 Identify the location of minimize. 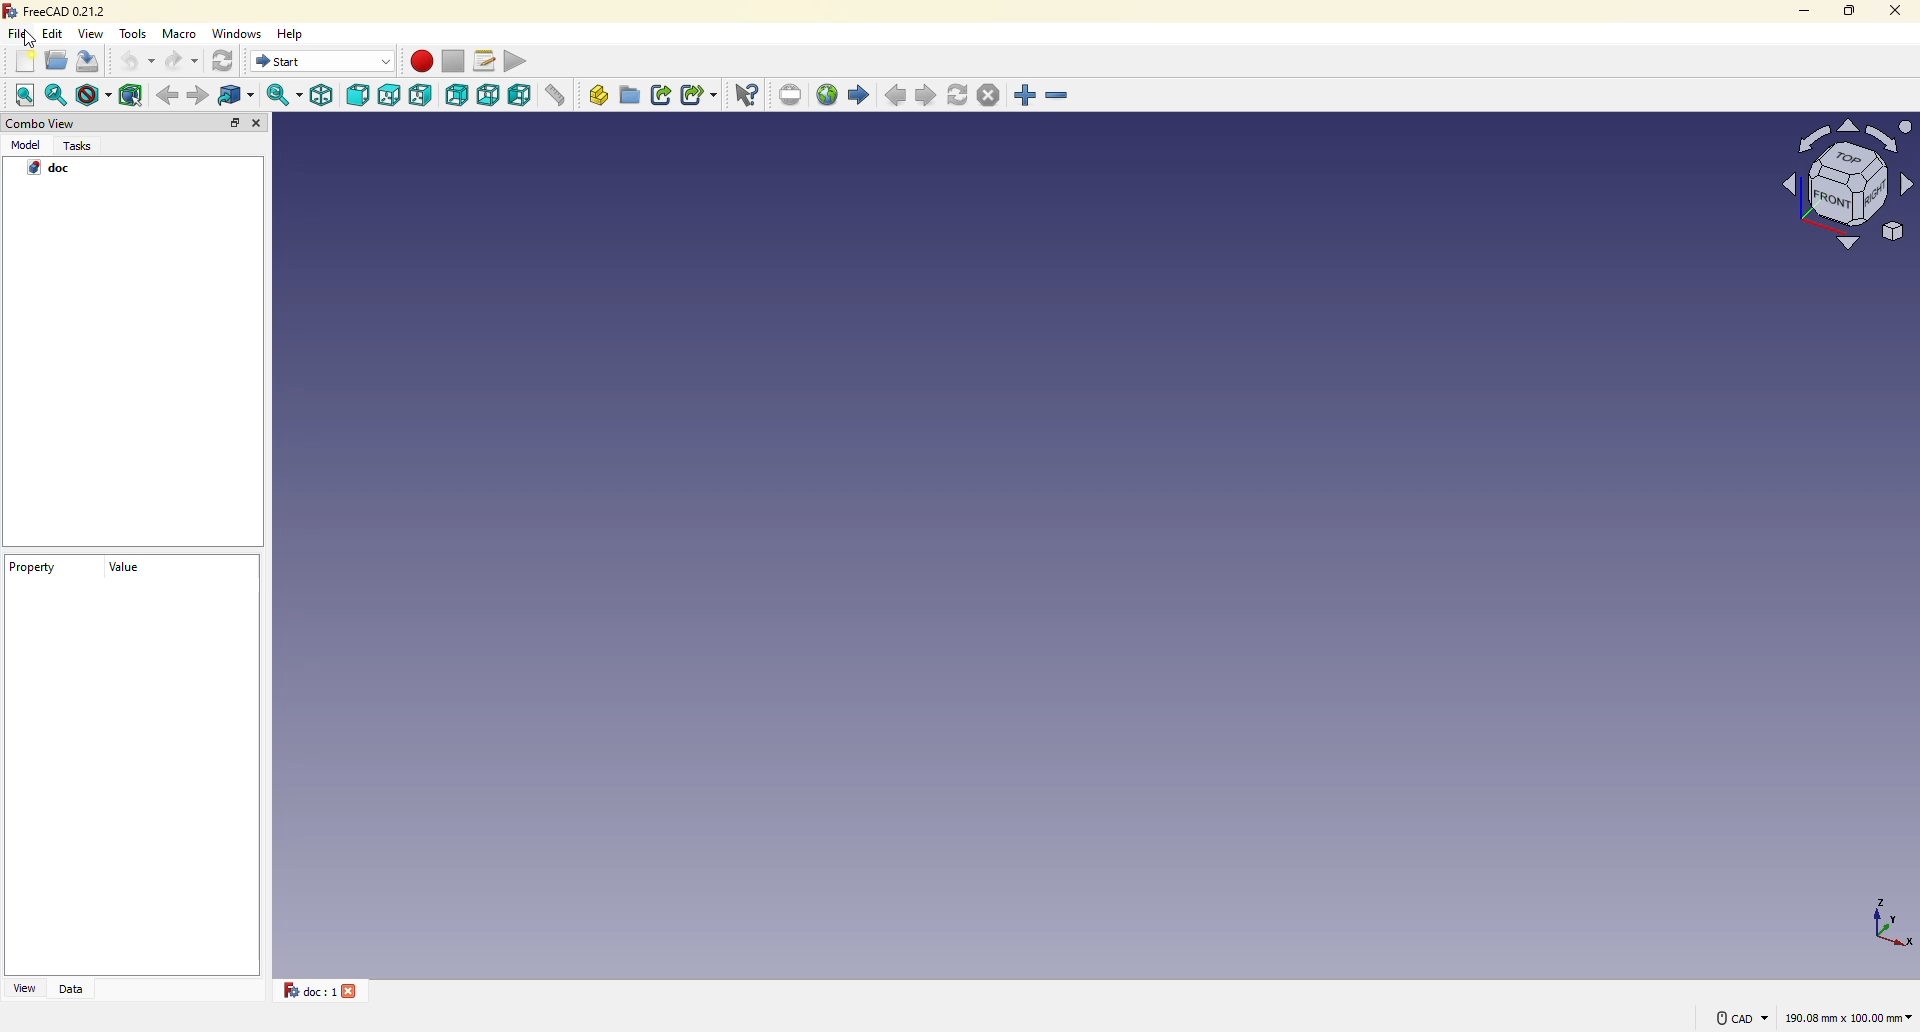
(1796, 10).